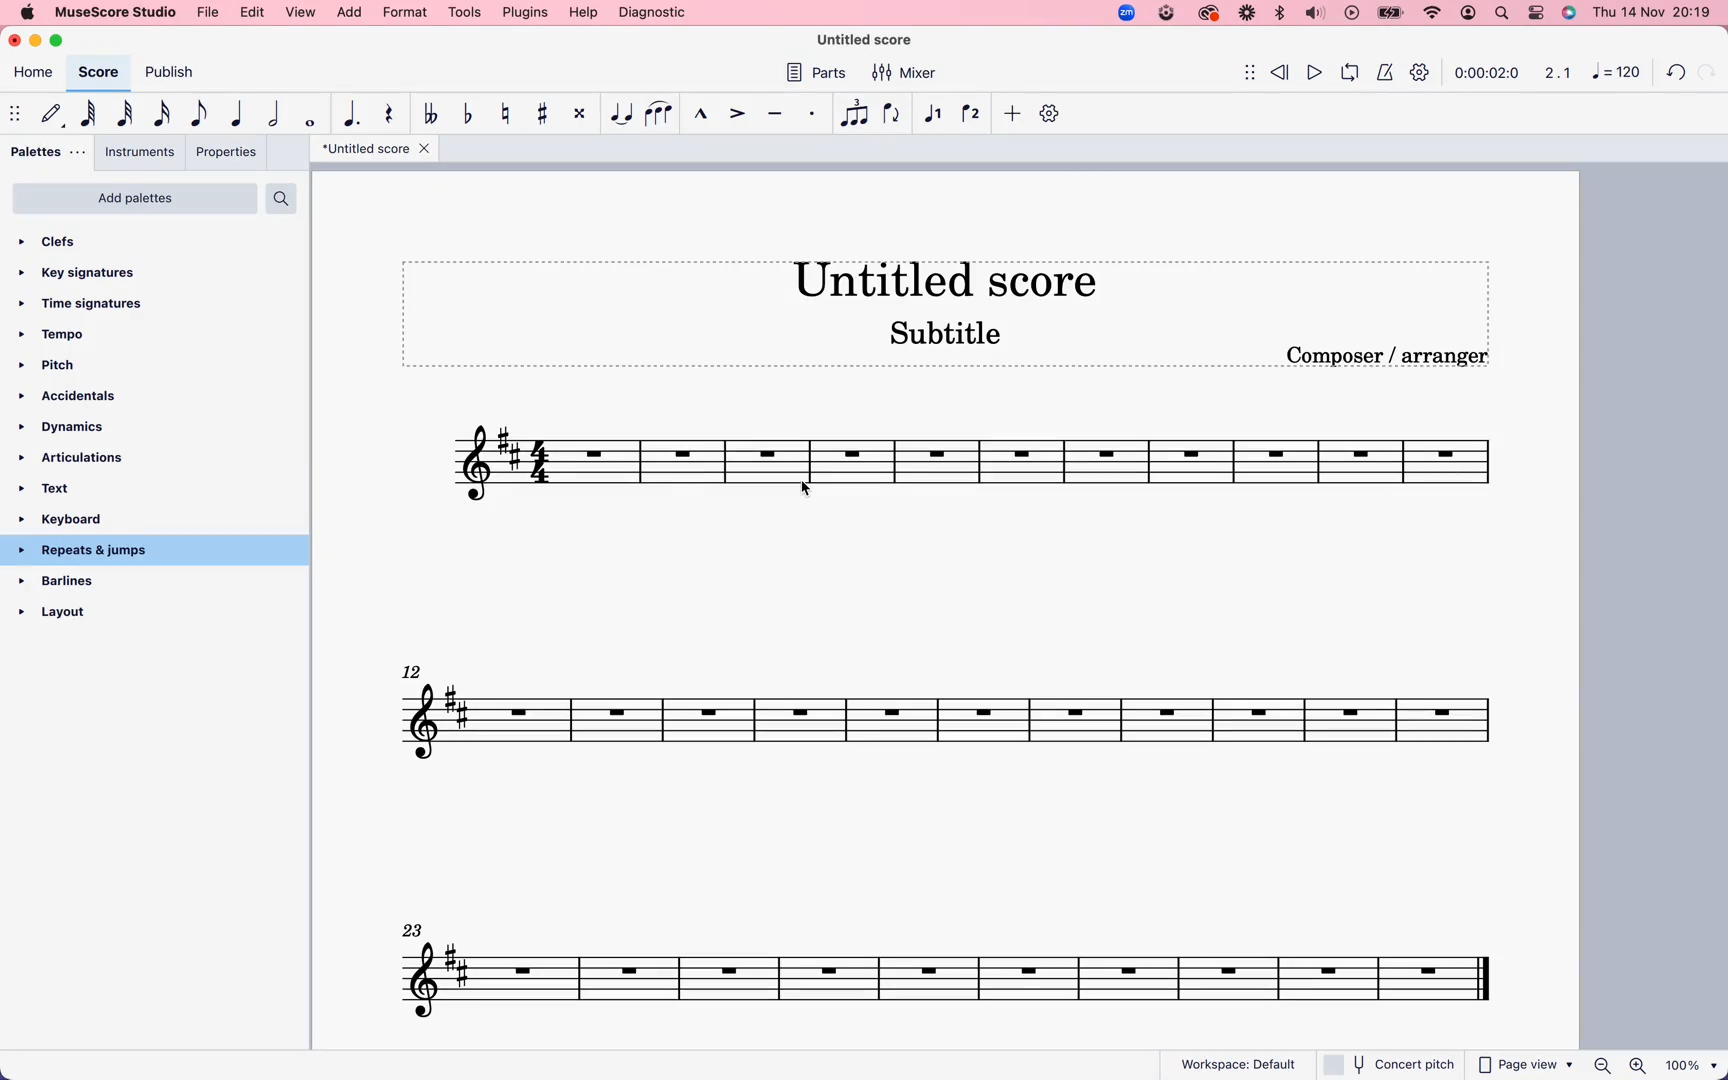 The height and width of the screenshot is (1080, 1728). What do you see at coordinates (1278, 14) in the screenshot?
I see `bluetooth` at bounding box center [1278, 14].